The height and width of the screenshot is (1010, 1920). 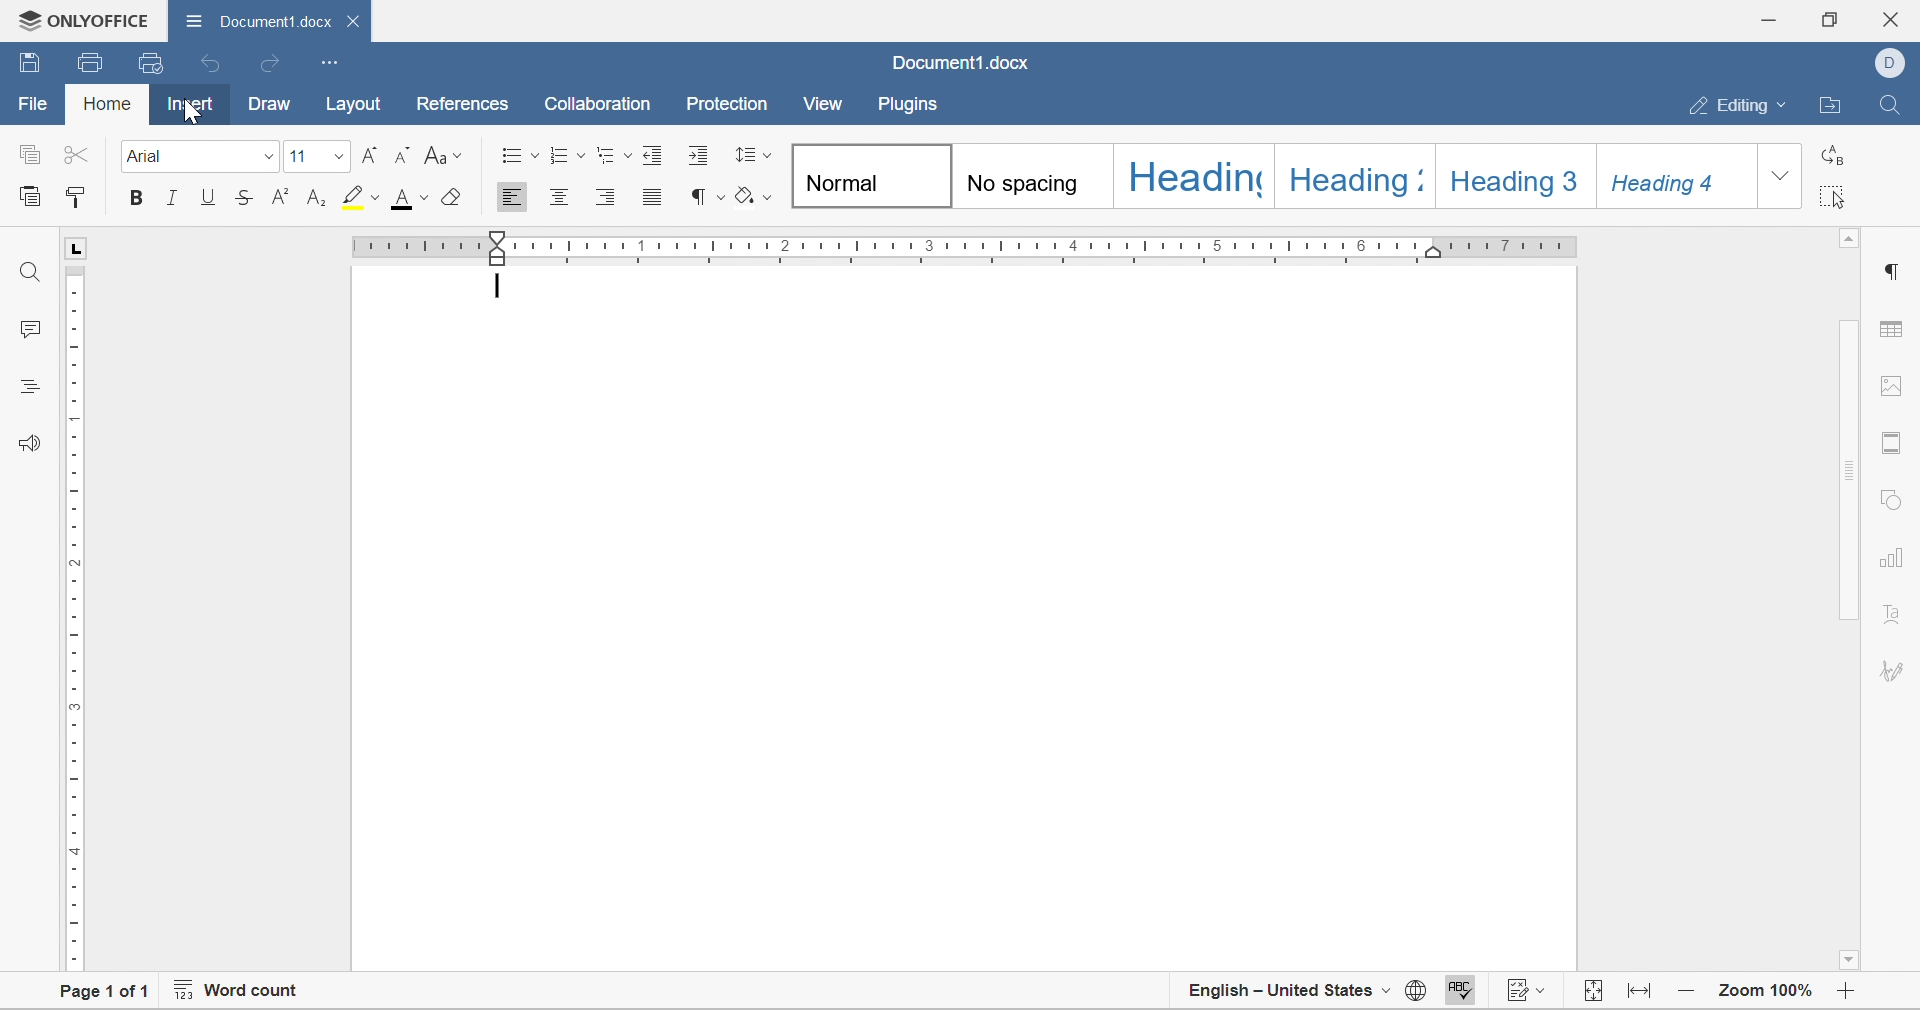 What do you see at coordinates (189, 106) in the screenshot?
I see `Insert` at bounding box center [189, 106].